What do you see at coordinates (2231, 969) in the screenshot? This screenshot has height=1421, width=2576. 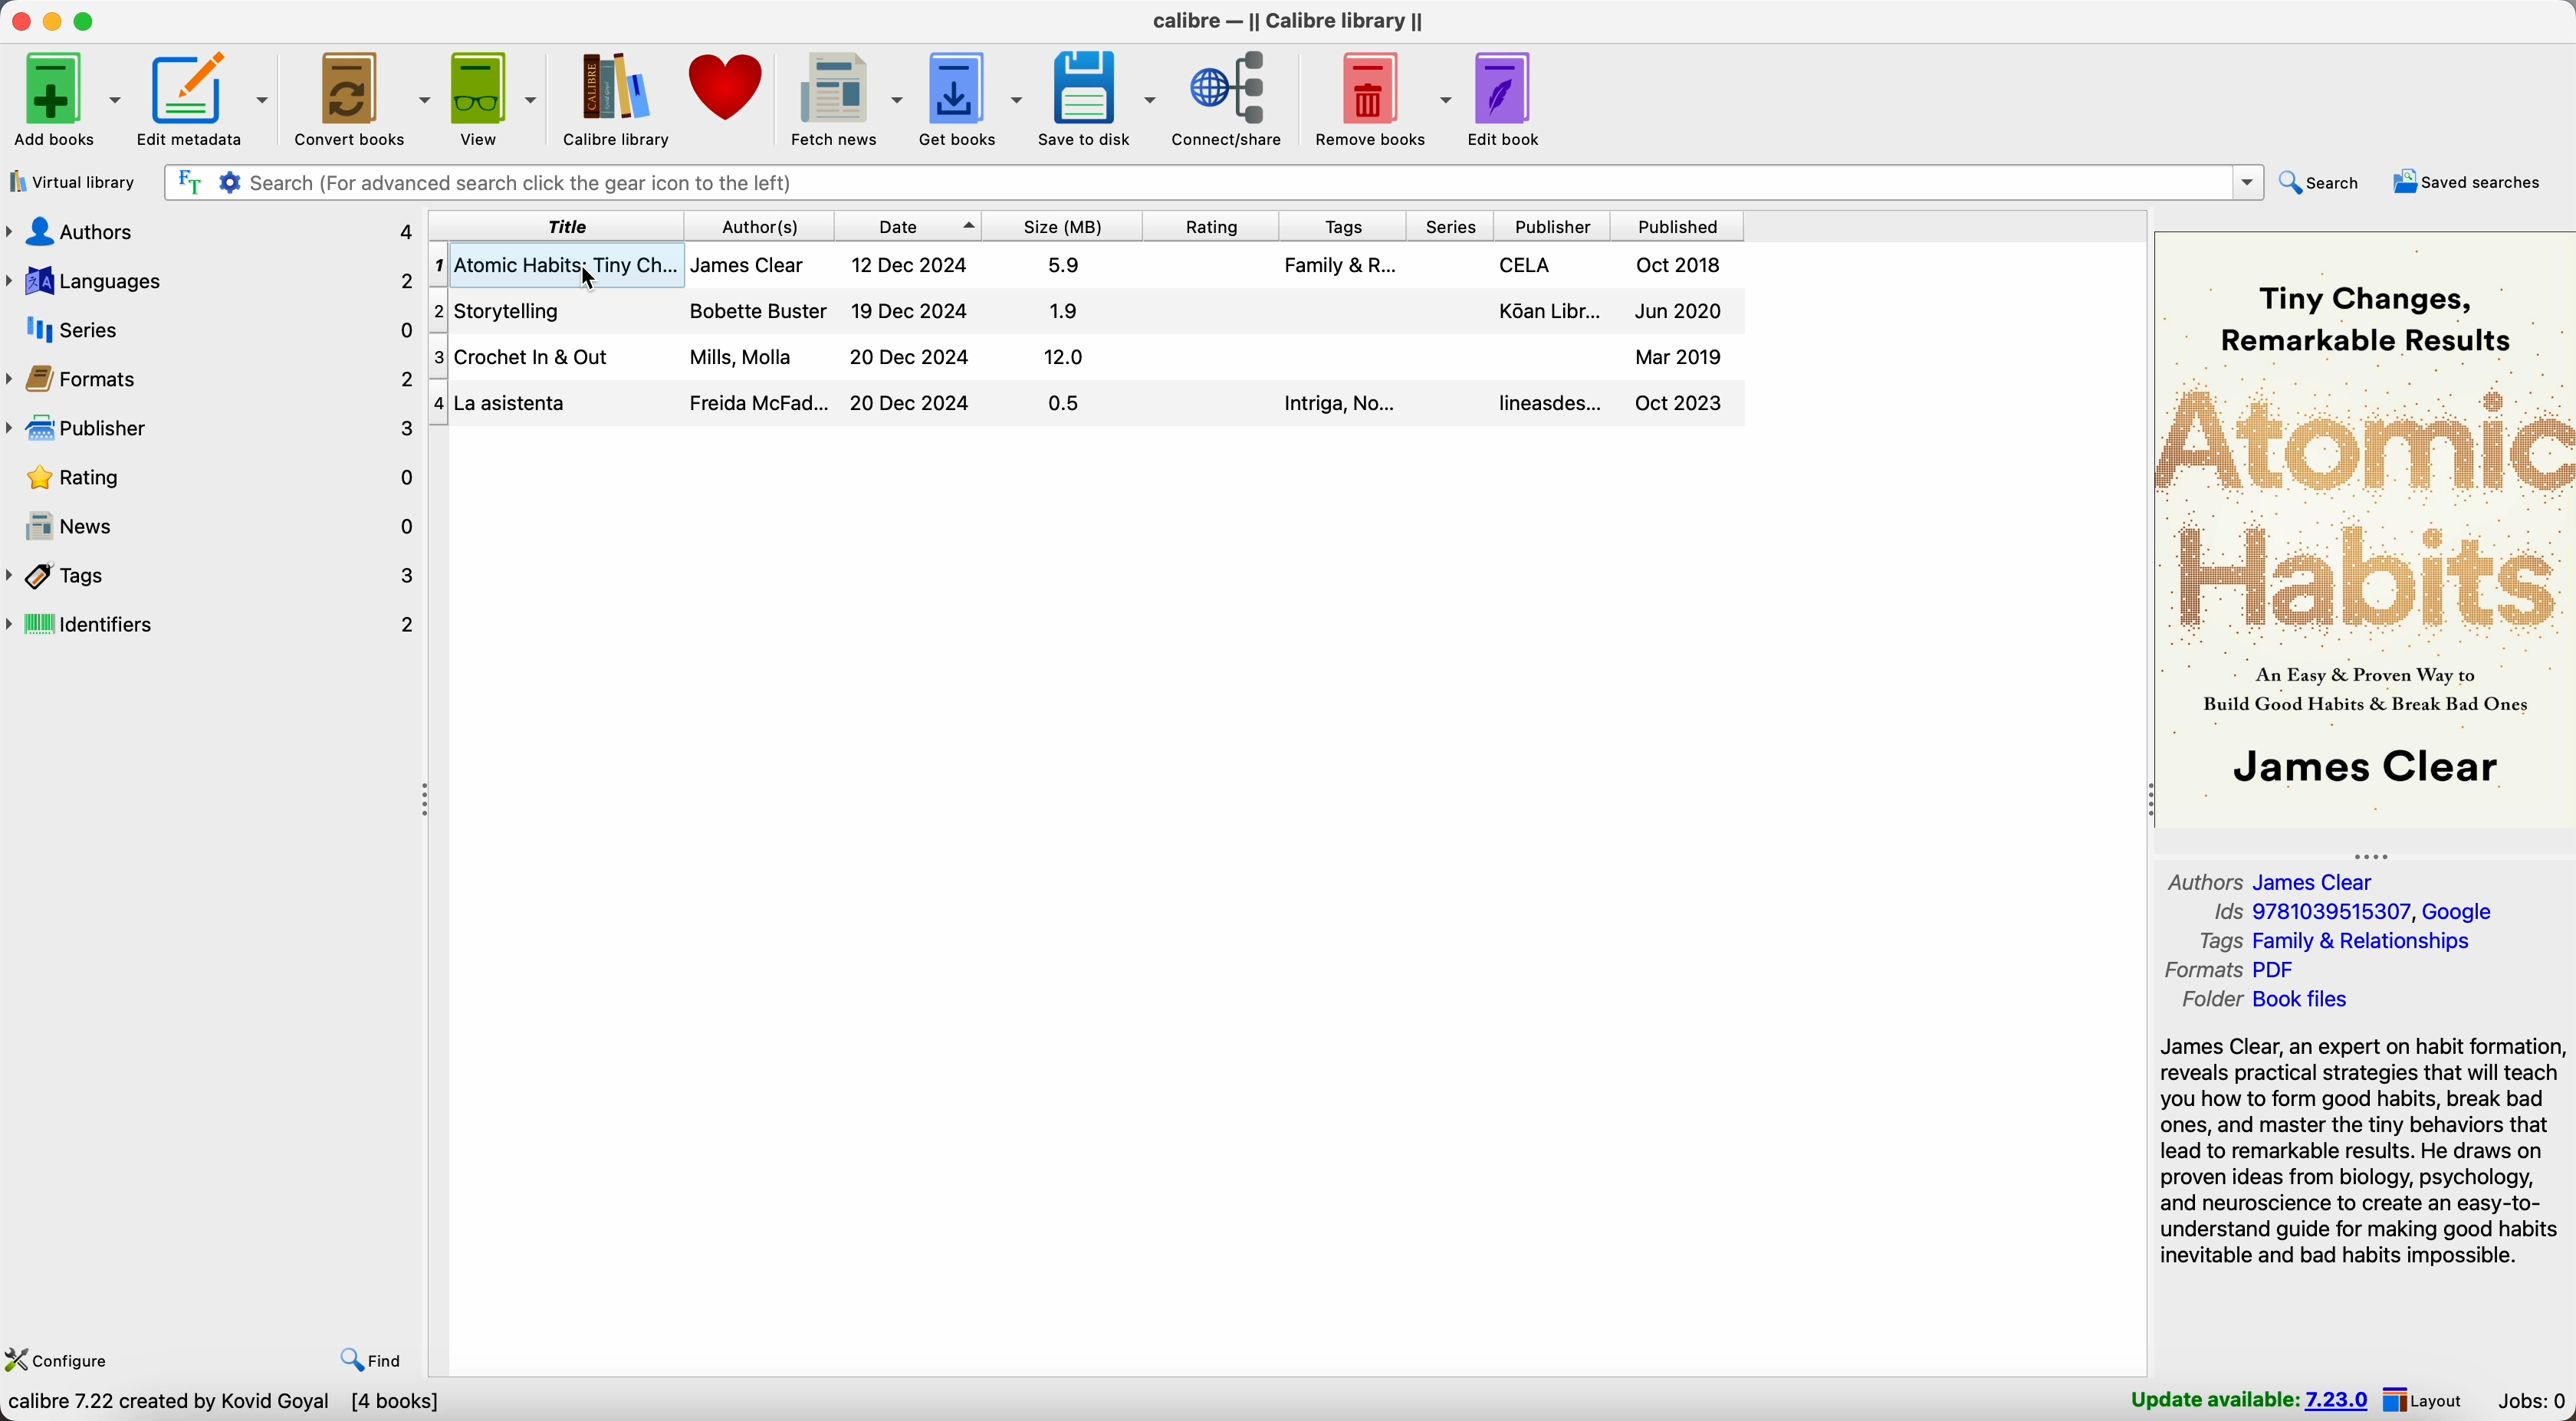 I see `formats` at bounding box center [2231, 969].